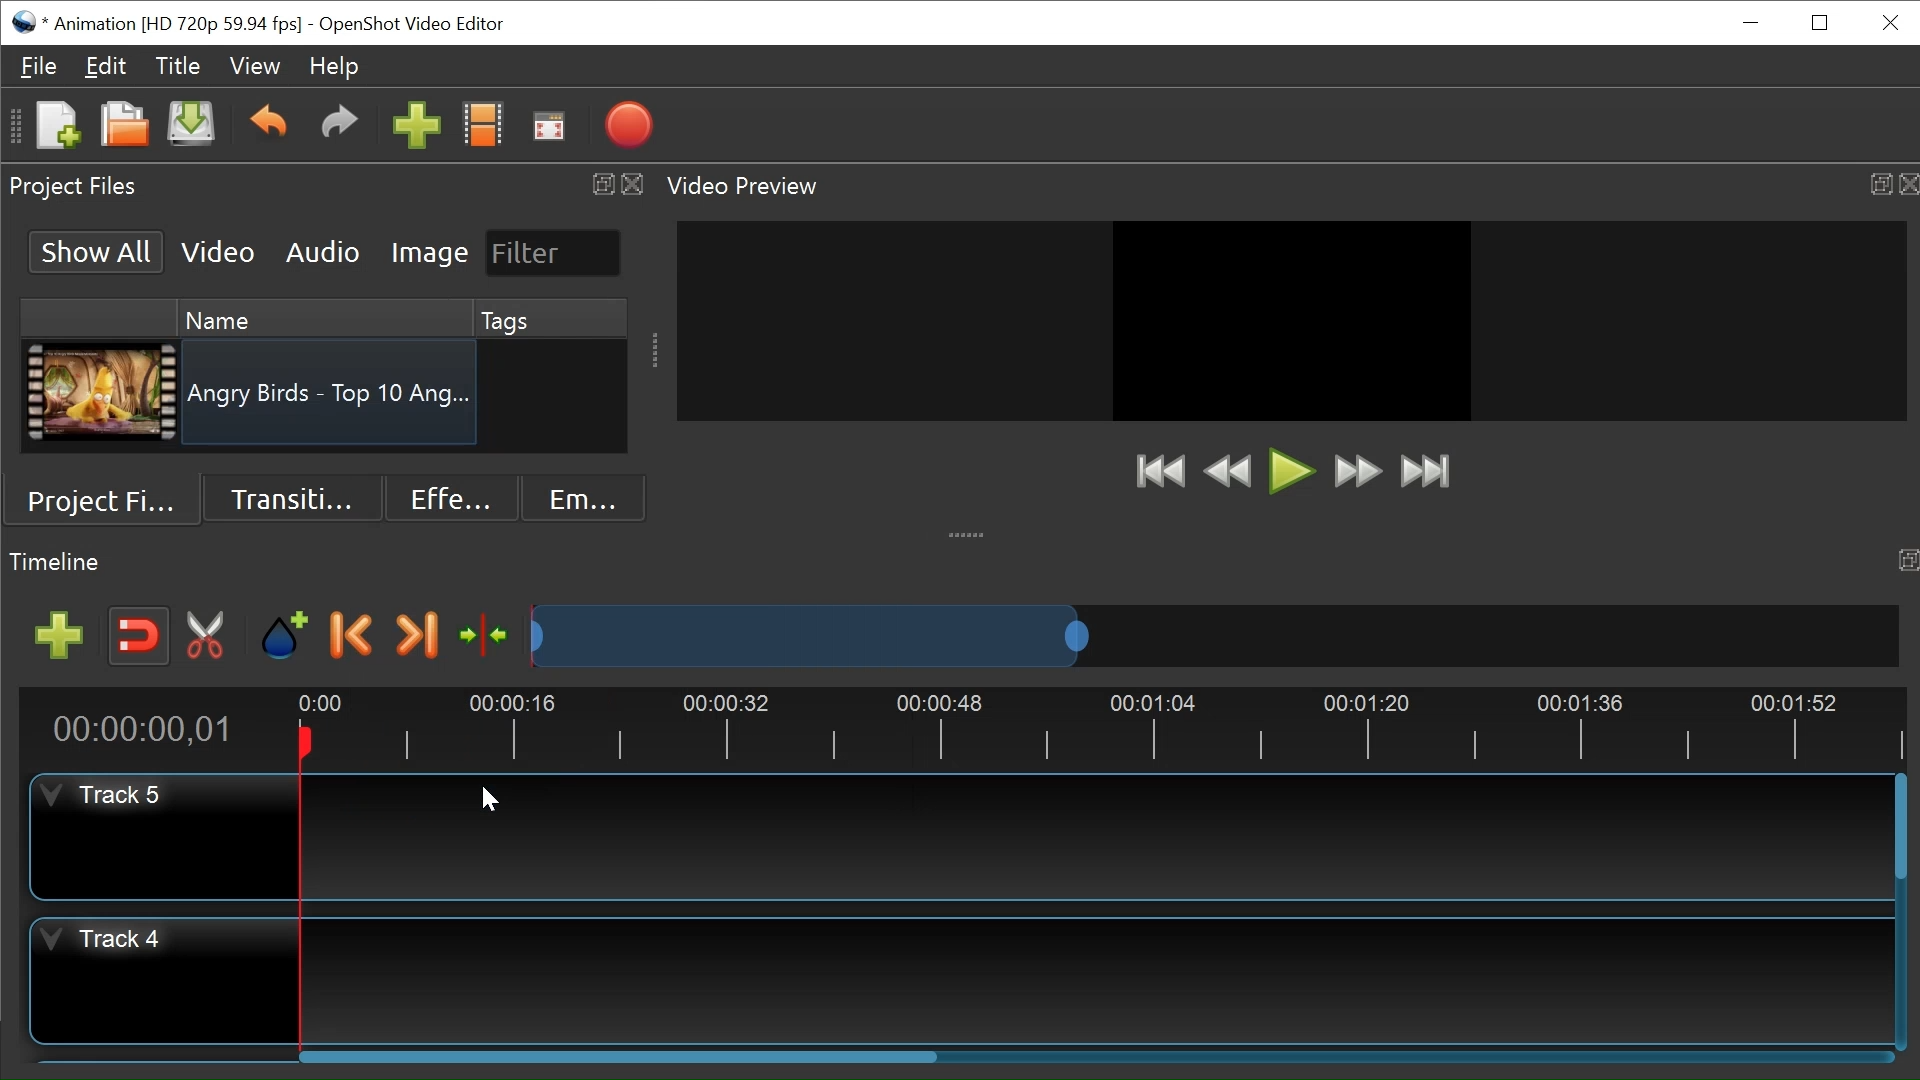  What do you see at coordinates (484, 126) in the screenshot?
I see `Choose Files` at bounding box center [484, 126].